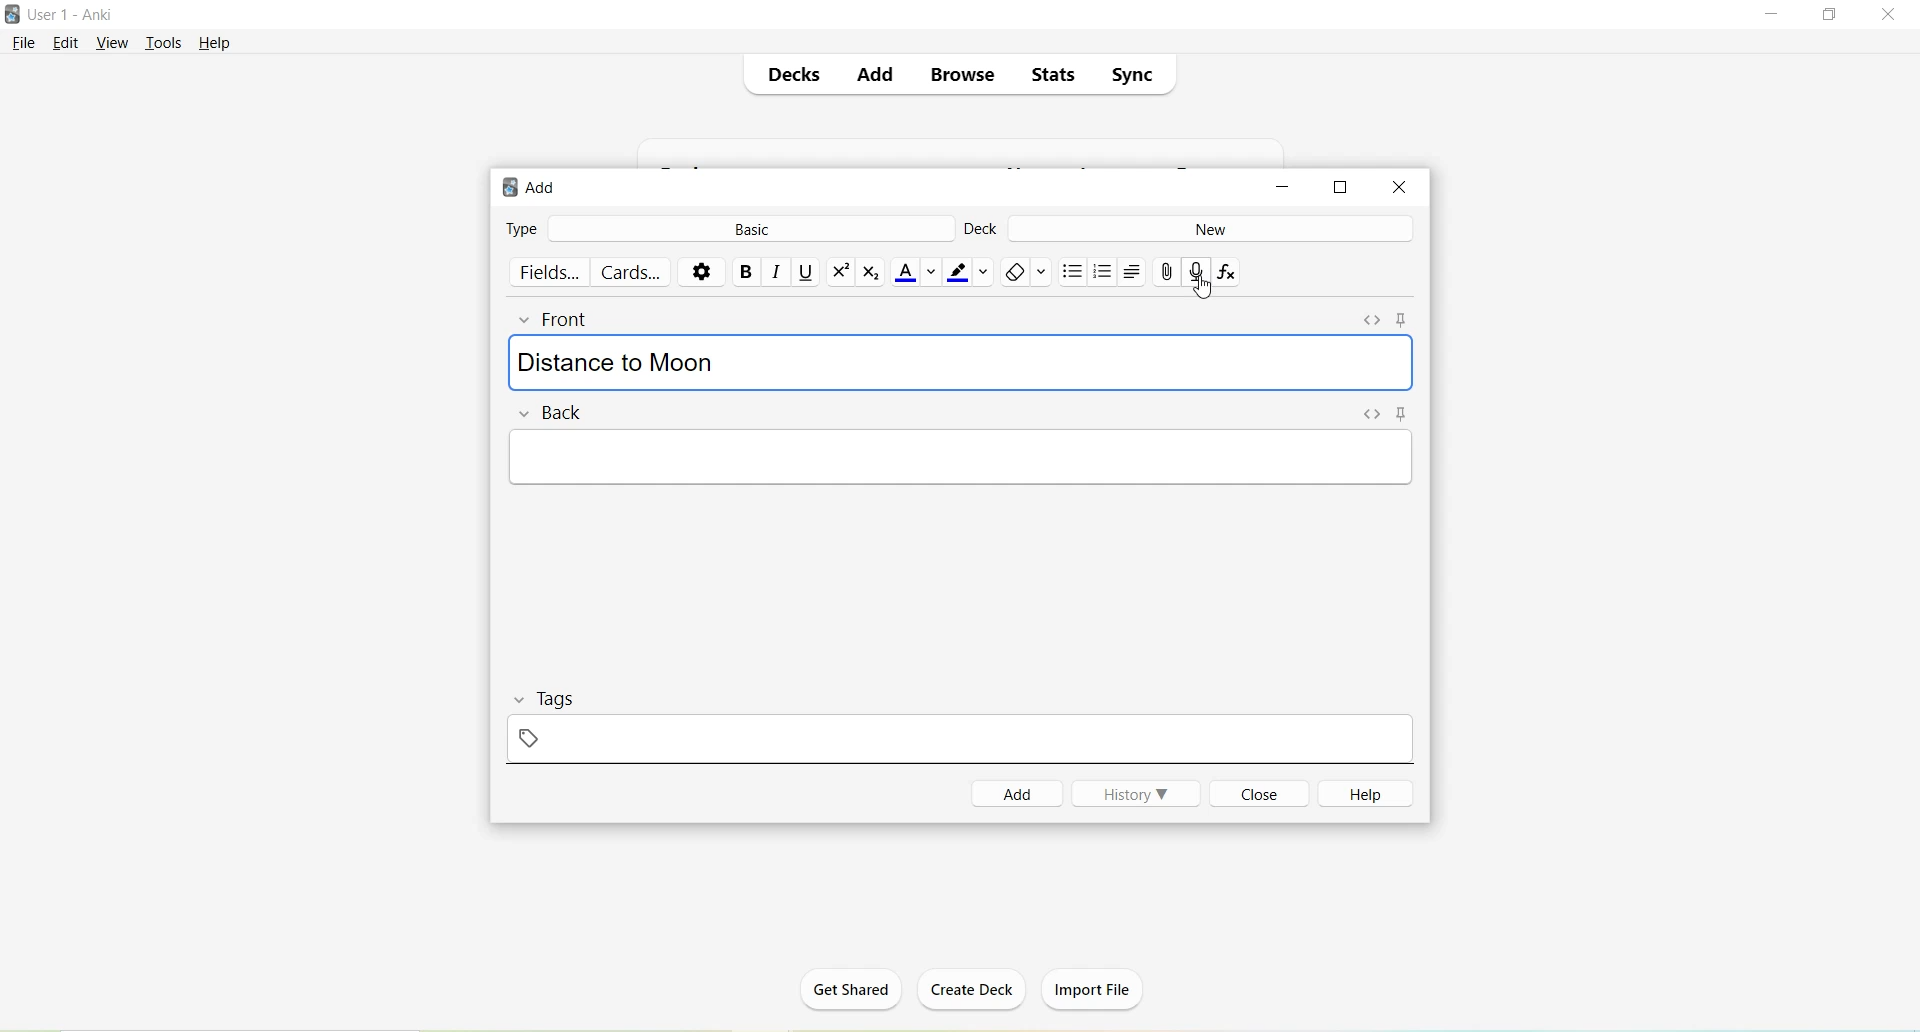 The height and width of the screenshot is (1032, 1920). I want to click on Subscript, so click(872, 272).